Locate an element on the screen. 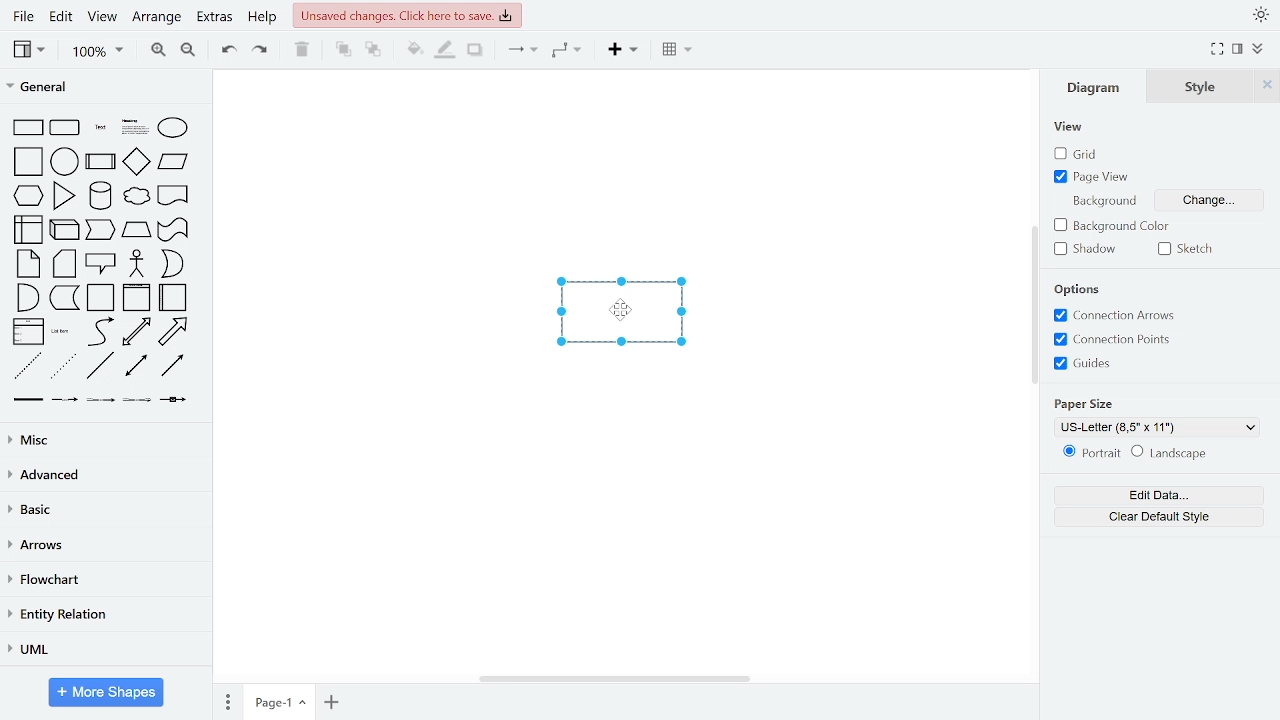  general shapes is located at coordinates (135, 263).